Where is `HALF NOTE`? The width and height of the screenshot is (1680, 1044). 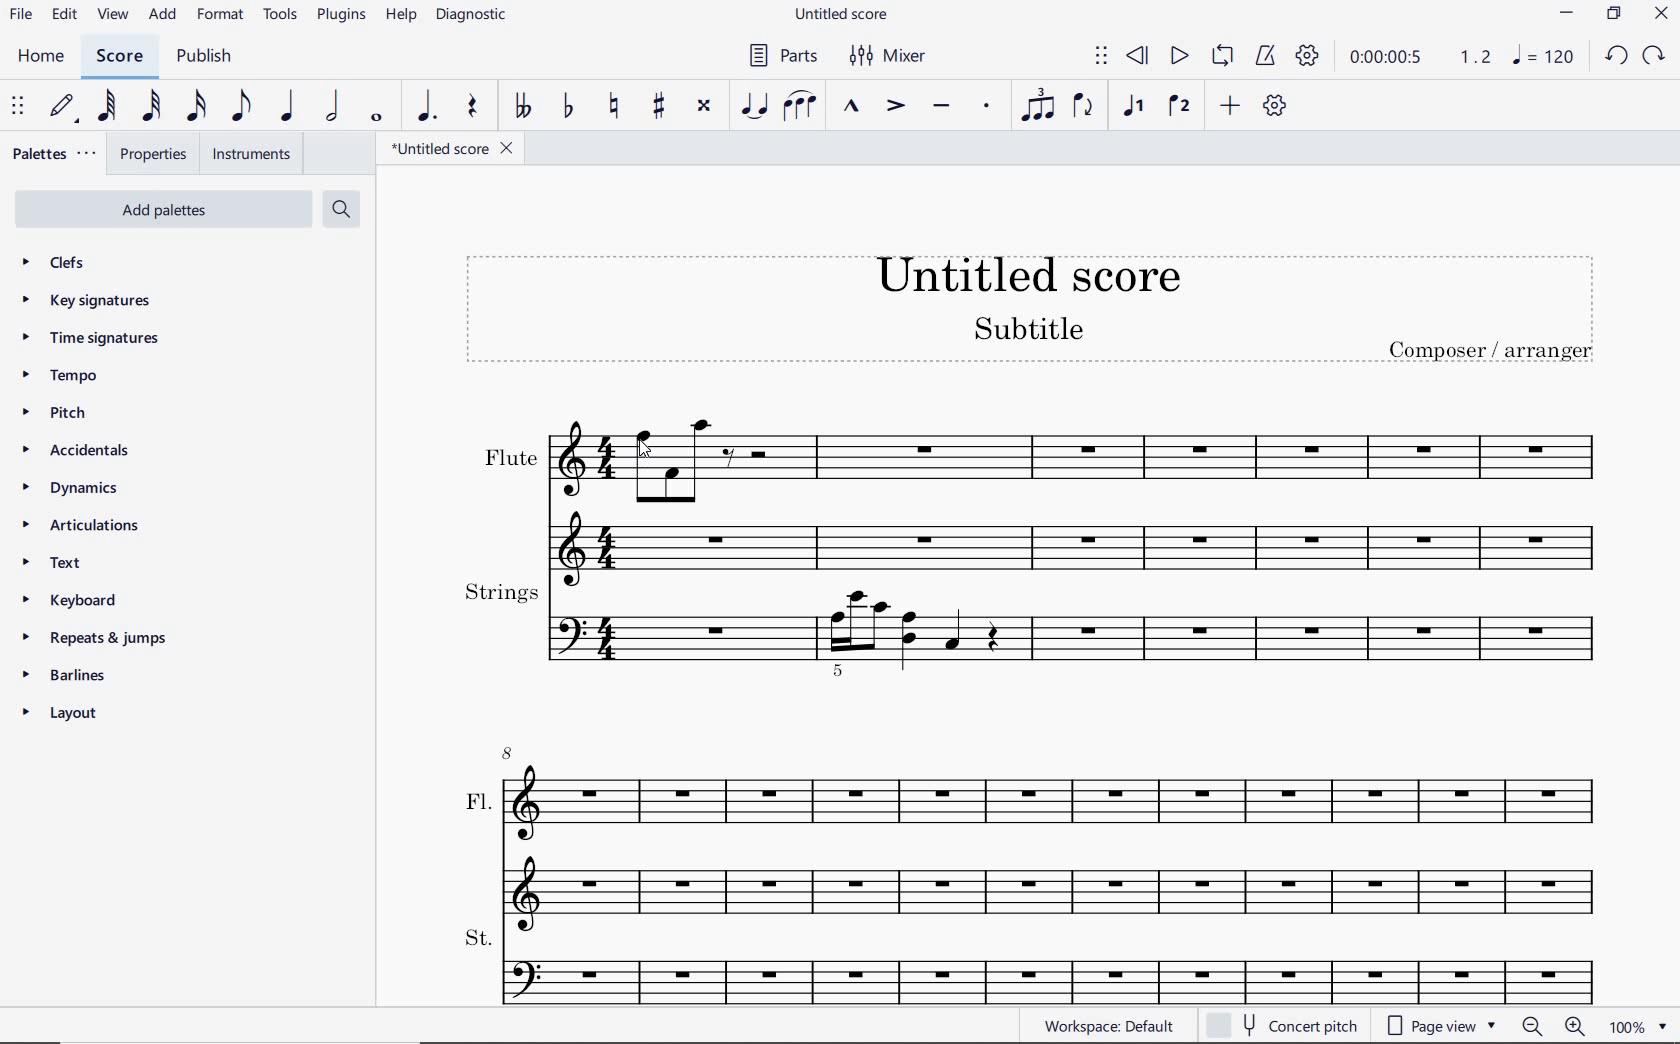 HALF NOTE is located at coordinates (335, 108).